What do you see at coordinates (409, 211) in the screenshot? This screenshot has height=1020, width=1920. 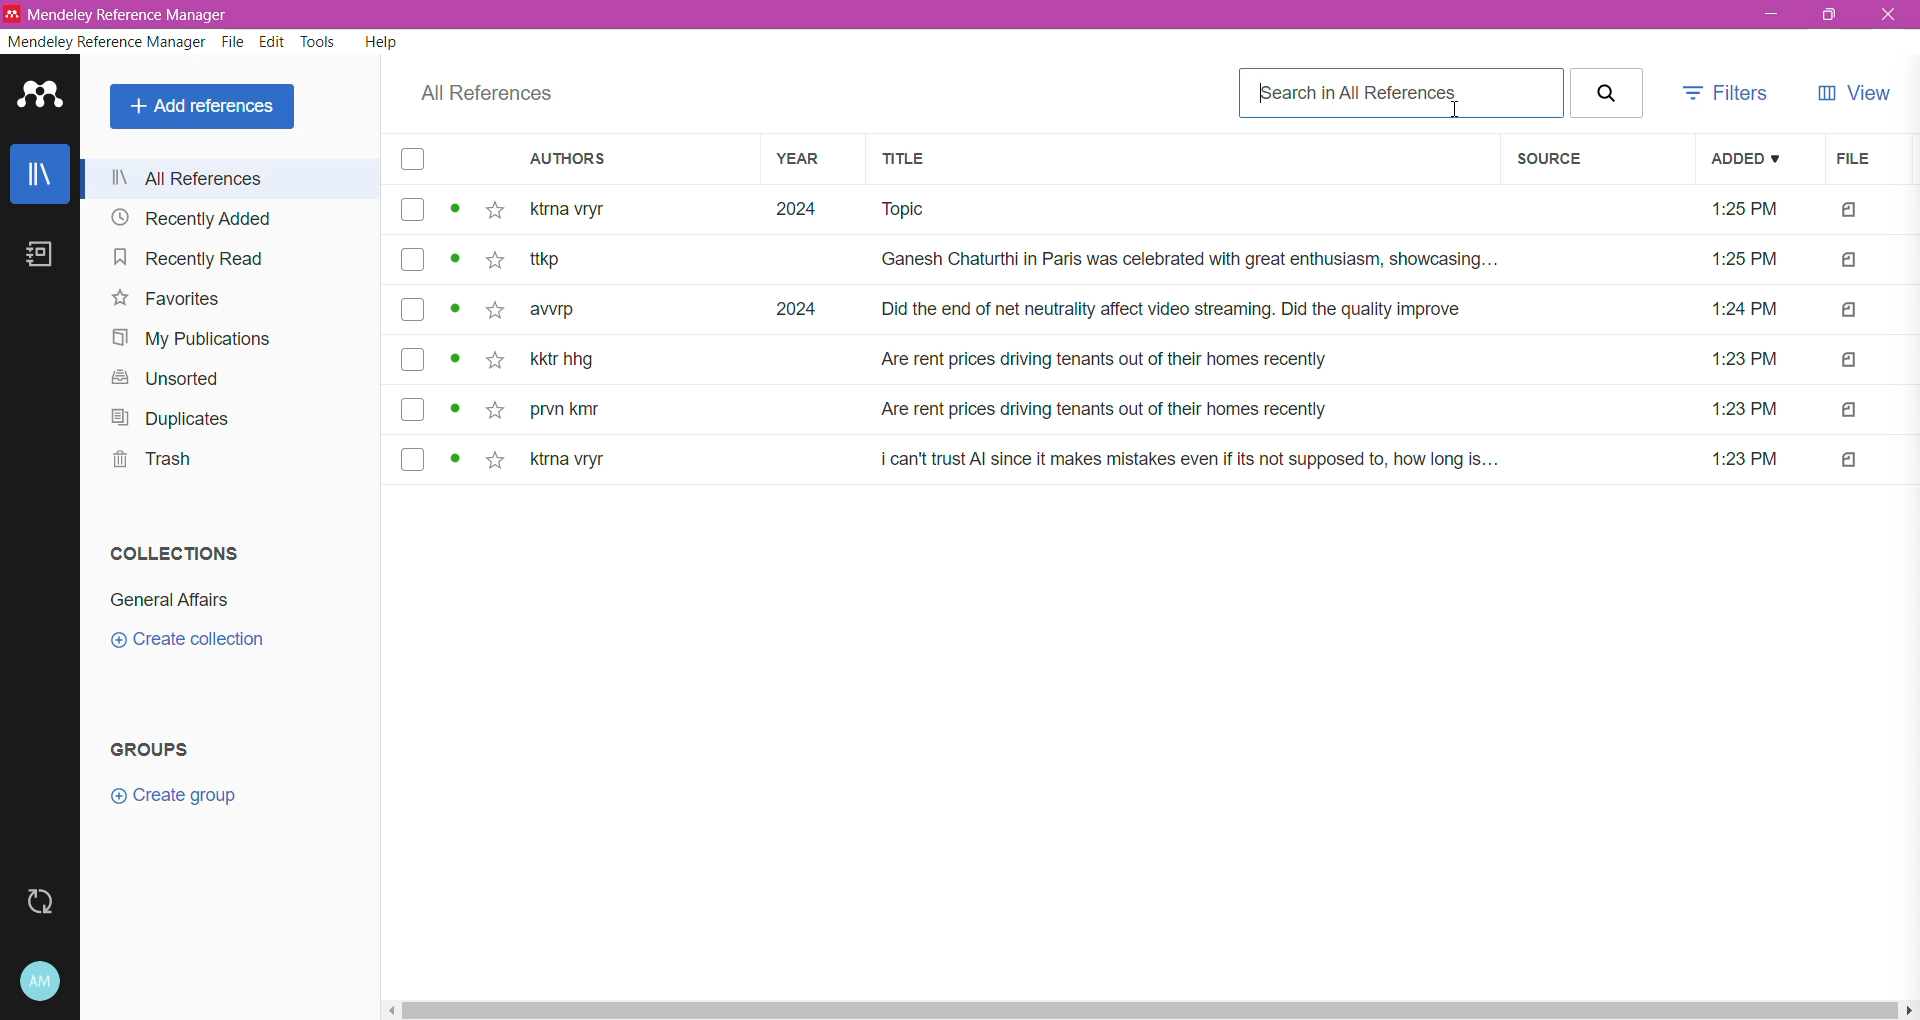 I see `select file` at bounding box center [409, 211].